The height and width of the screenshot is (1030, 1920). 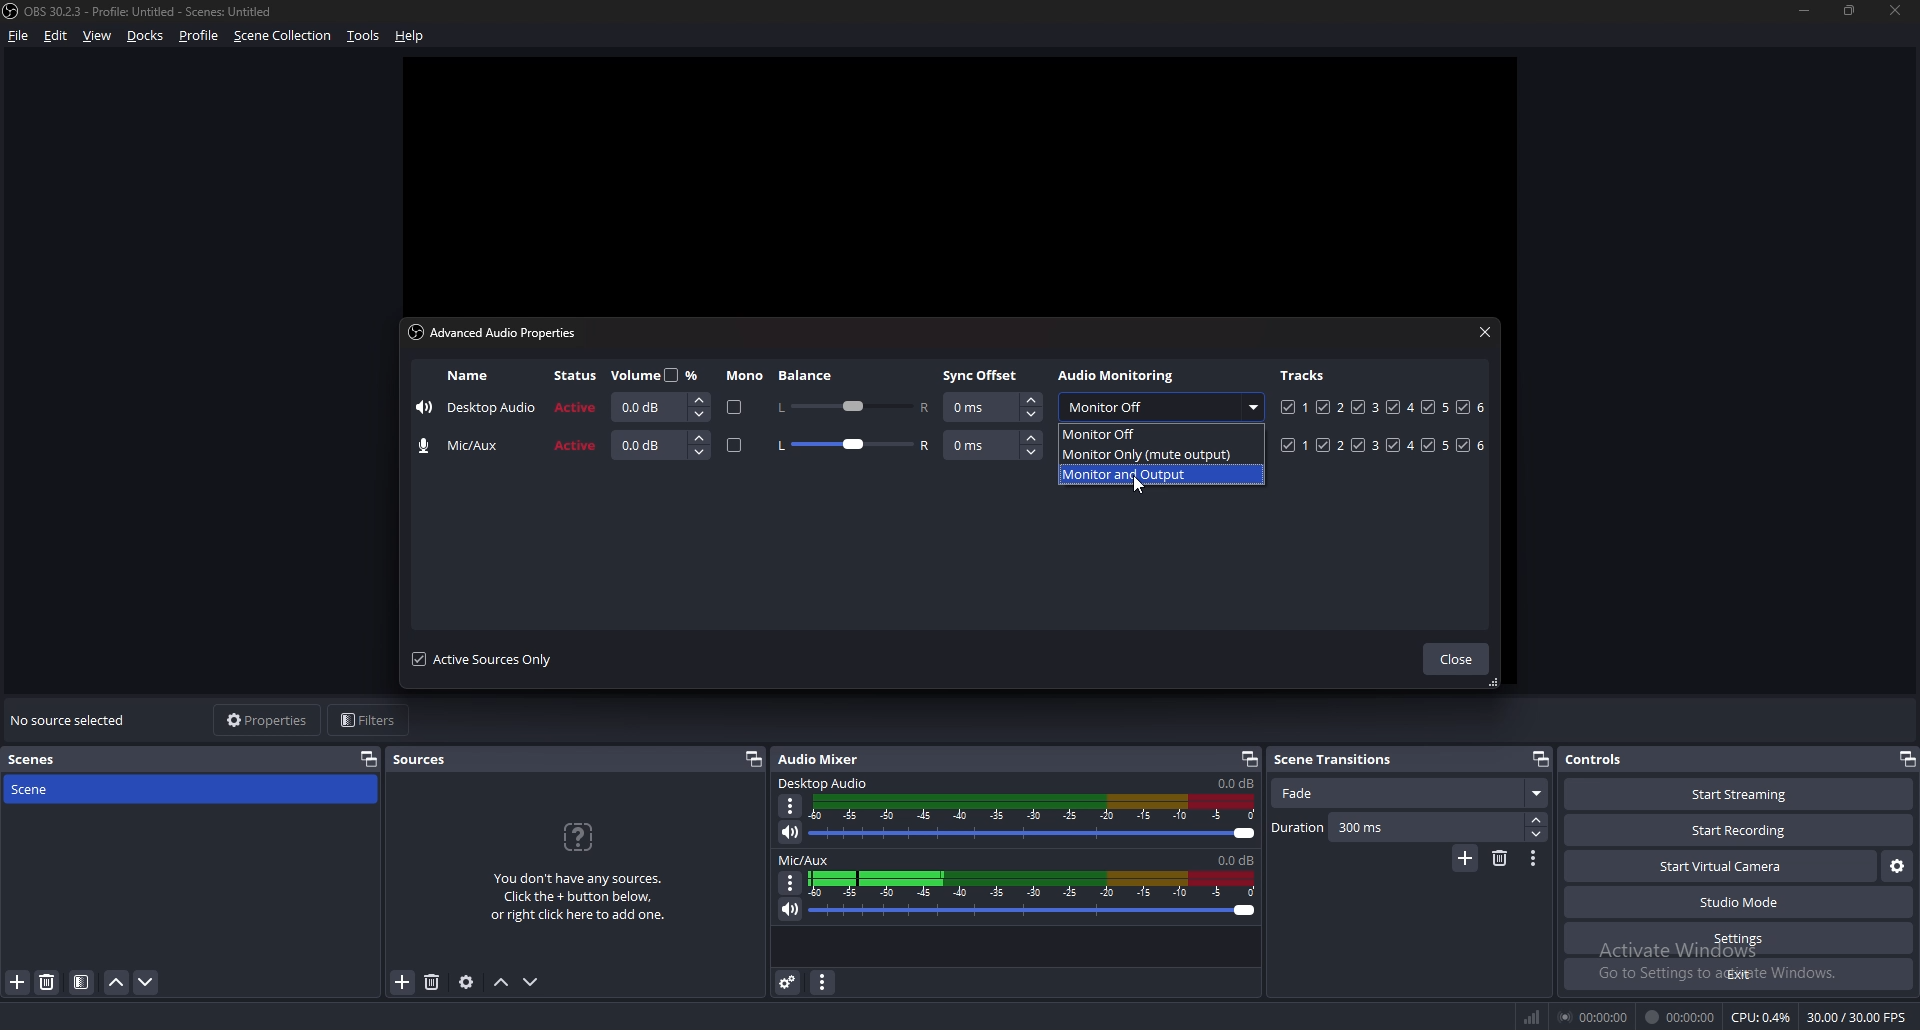 What do you see at coordinates (1680, 1018) in the screenshot?
I see `00:00:00` at bounding box center [1680, 1018].